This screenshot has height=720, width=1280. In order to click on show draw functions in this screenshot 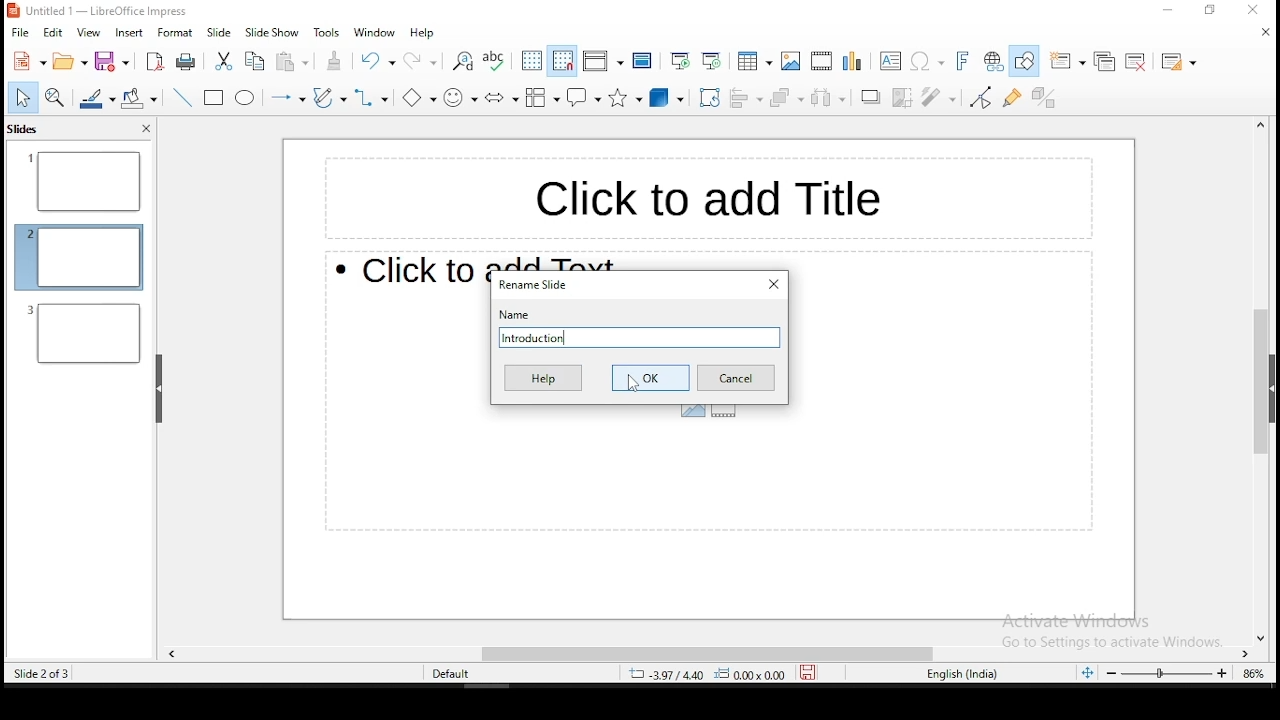, I will do `click(1024, 60)`.